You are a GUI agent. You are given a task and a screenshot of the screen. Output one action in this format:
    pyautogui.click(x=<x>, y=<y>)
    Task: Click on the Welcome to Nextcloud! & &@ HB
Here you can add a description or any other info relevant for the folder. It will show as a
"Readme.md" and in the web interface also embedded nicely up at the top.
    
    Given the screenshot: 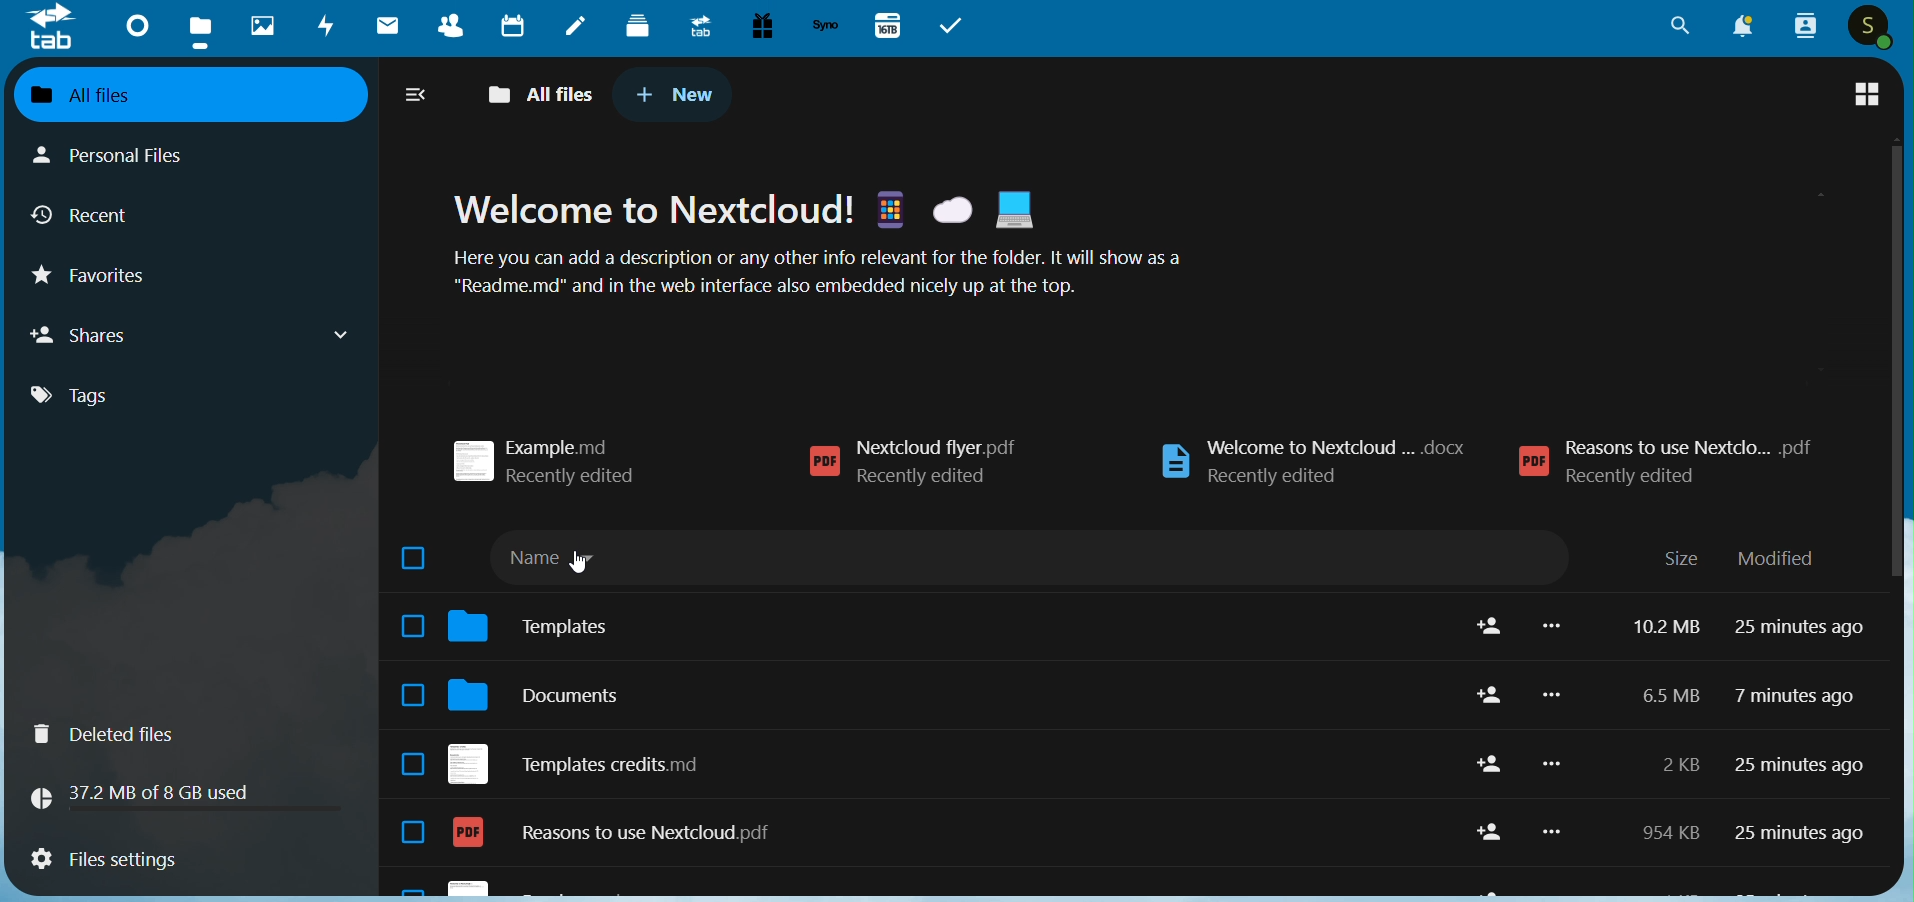 What is the action you would take?
    pyautogui.click(x=818, y=241)
    